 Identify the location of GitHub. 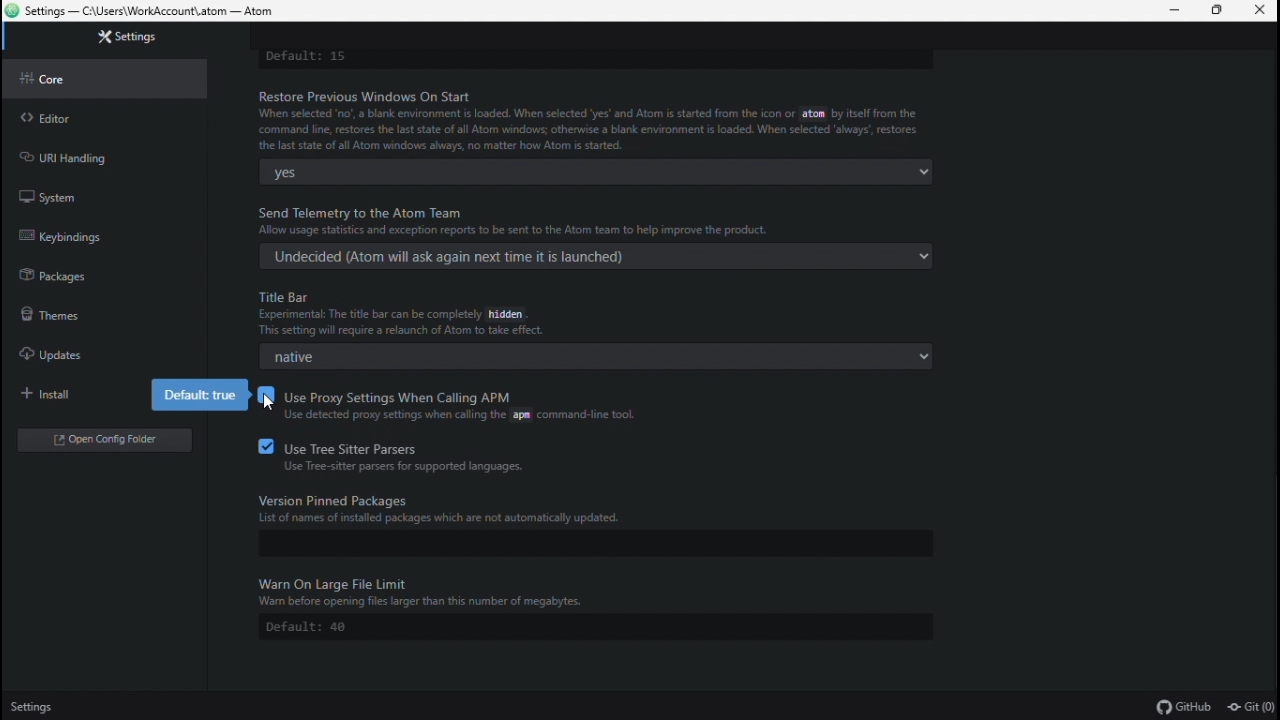
(1185, 706).